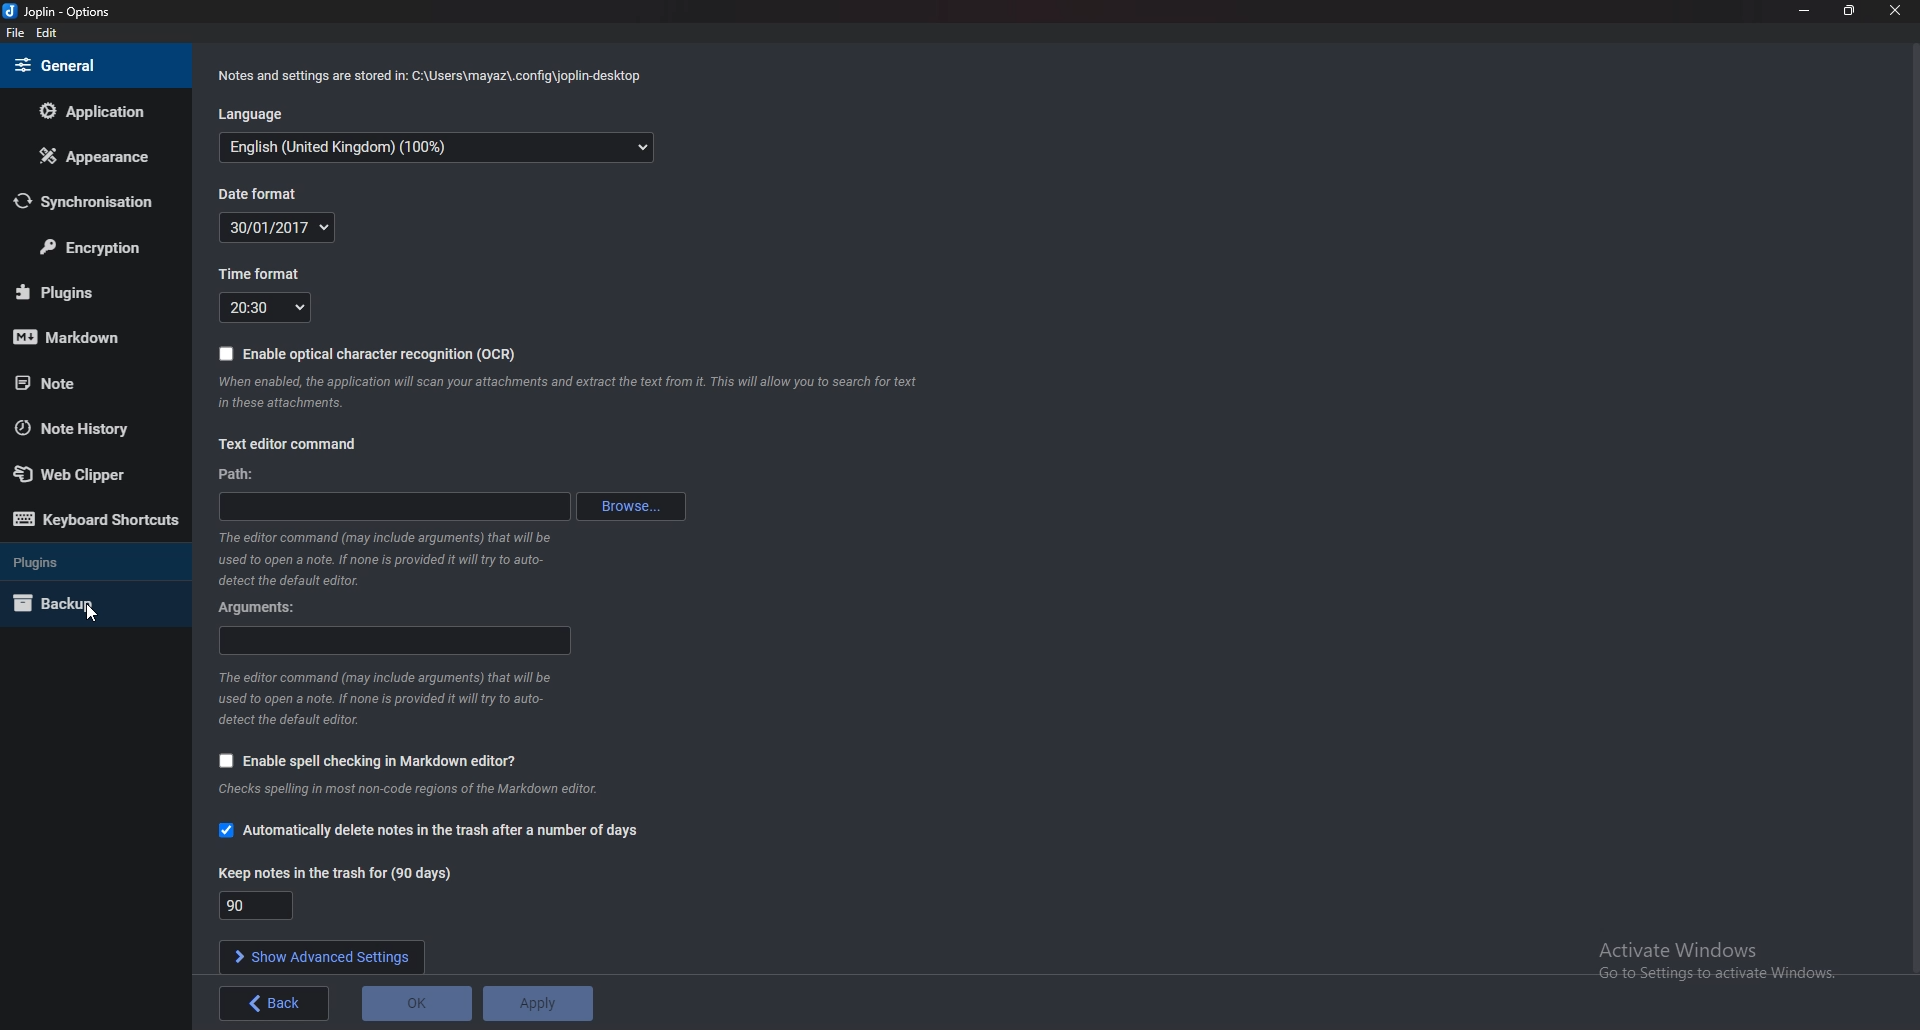  What do you see at coordinates (342, 872) in the screenshot?
I see `Keep notes in trash for` at bounding box center [342, 872].